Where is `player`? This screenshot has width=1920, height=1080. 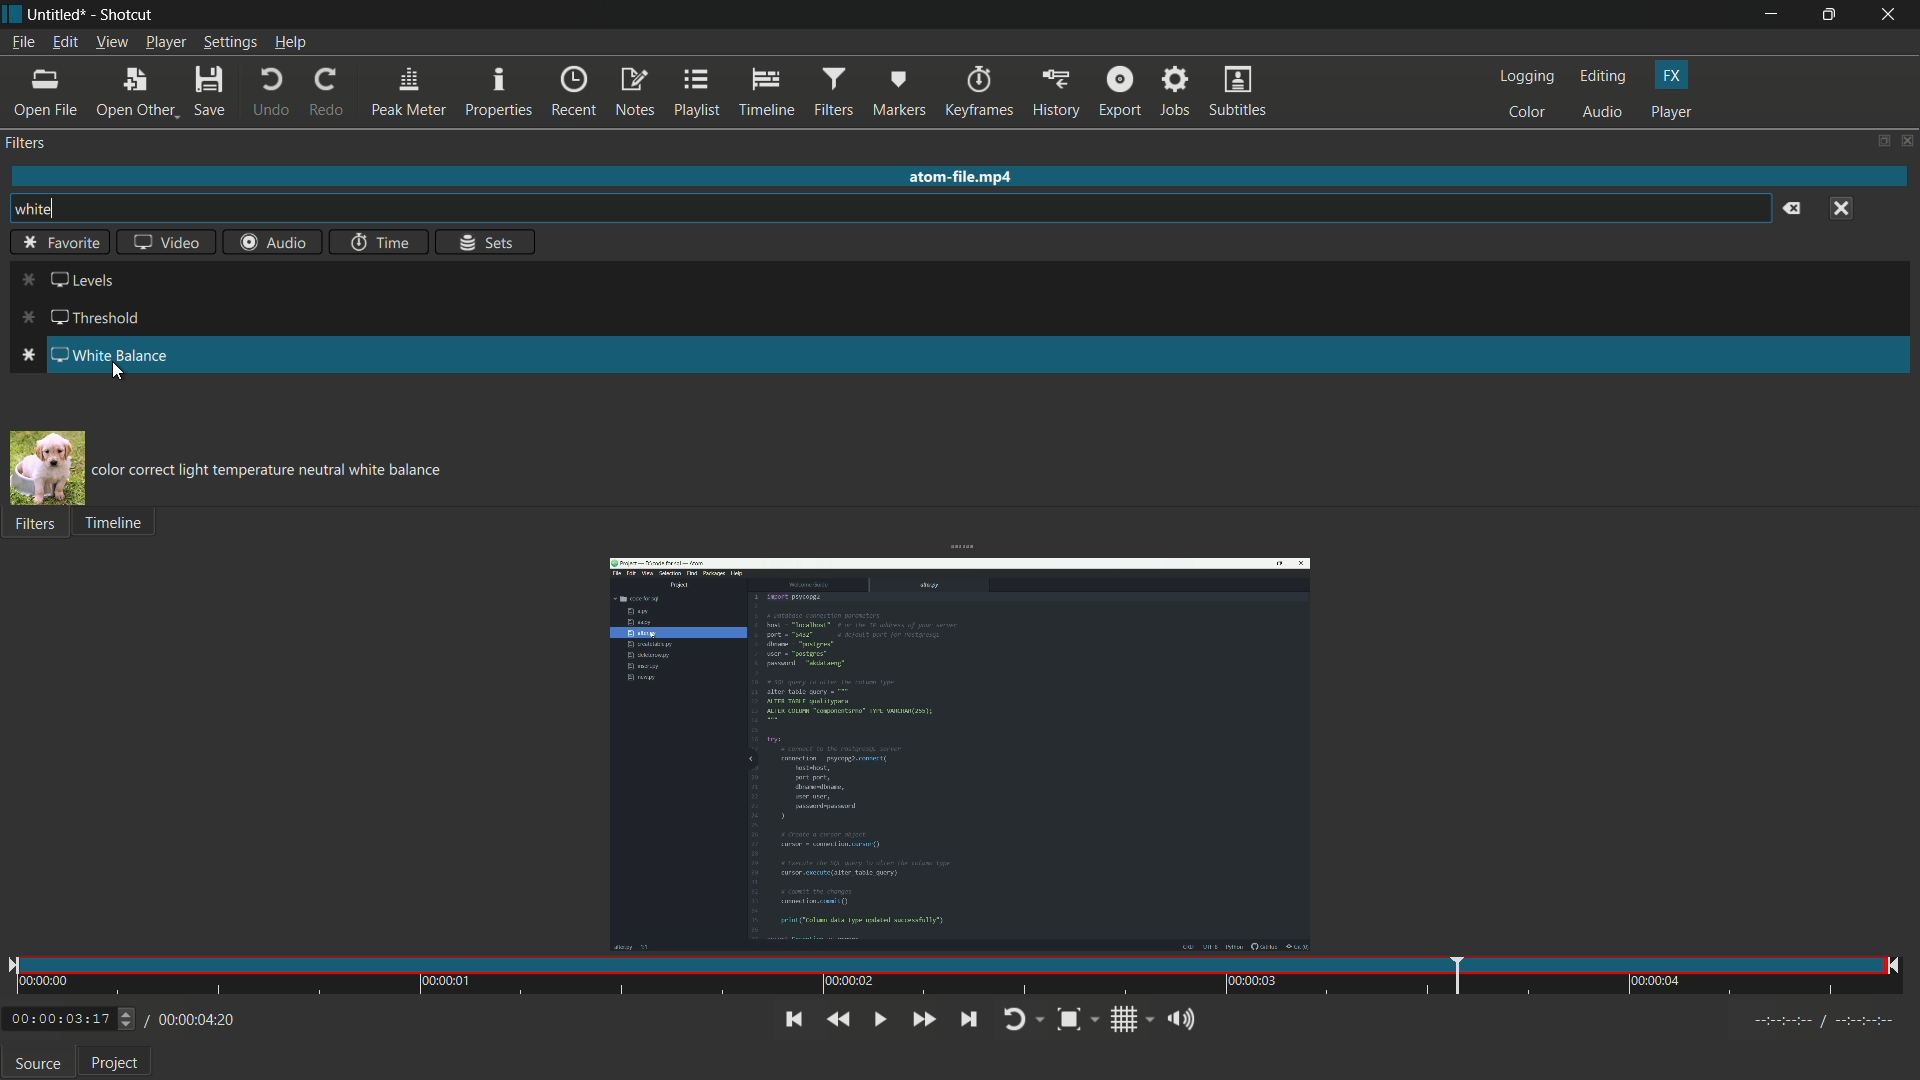
player is located at coordinates (1672, 113).